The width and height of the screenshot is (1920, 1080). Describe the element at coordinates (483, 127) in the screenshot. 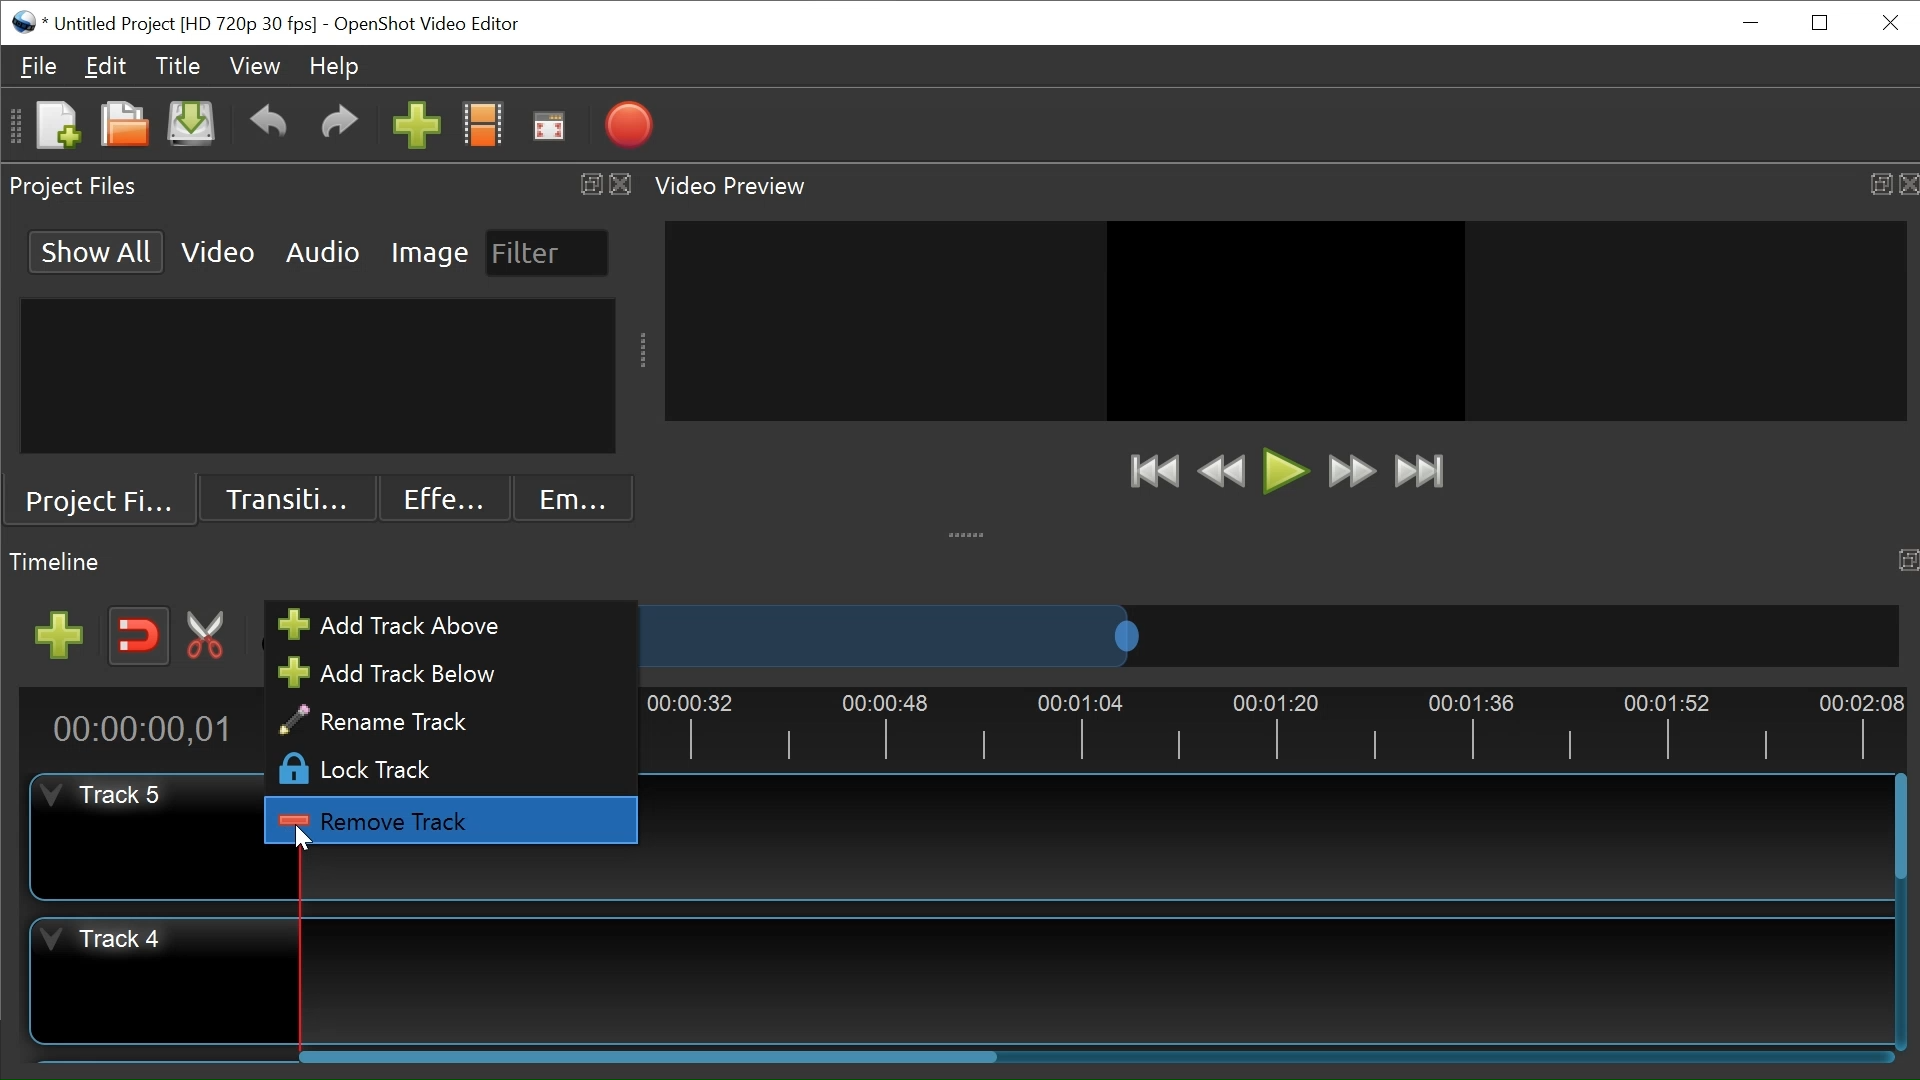

I see `Choose Profile` at that location.